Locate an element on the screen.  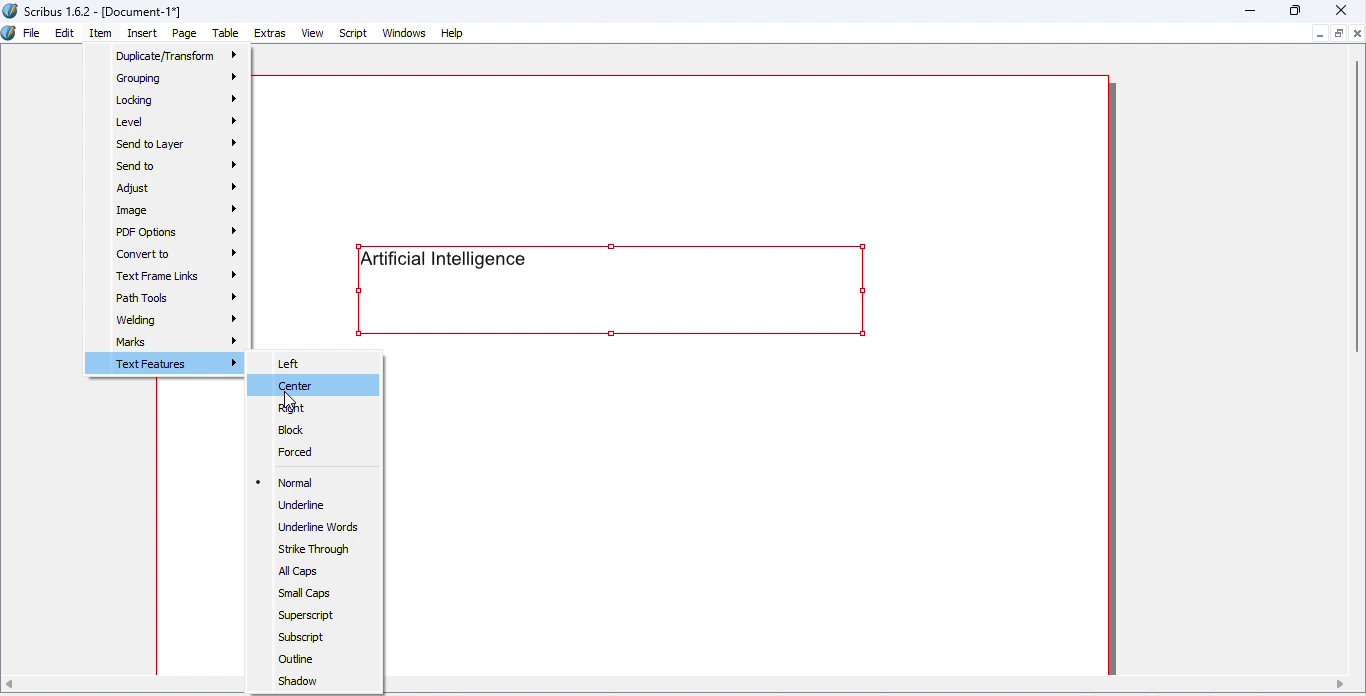
Send to is located at coordinates (171, 166).